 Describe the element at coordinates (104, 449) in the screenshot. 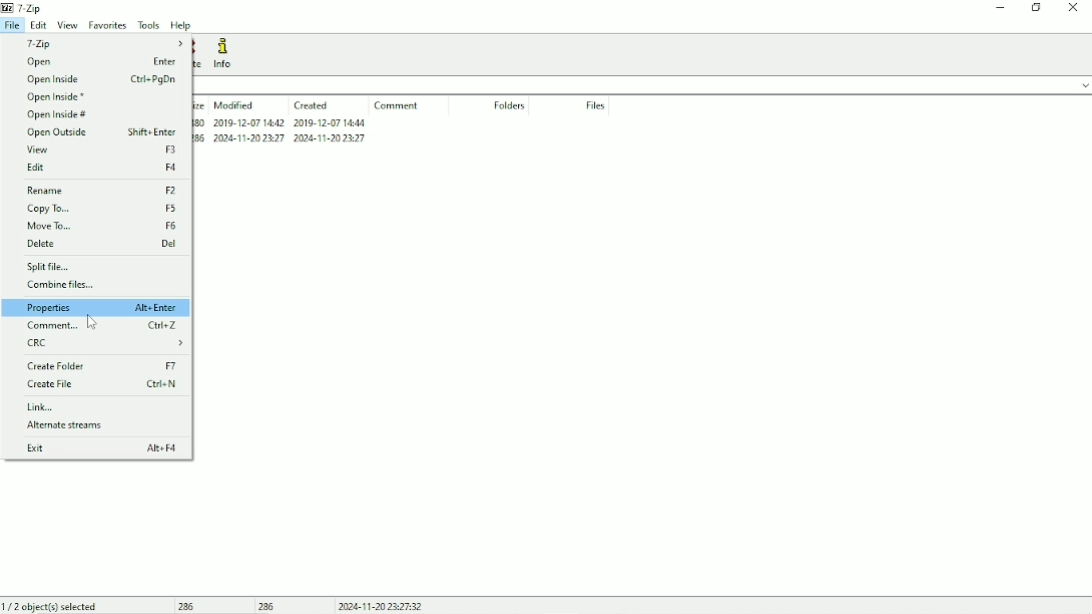

I see `Exit` at that location.